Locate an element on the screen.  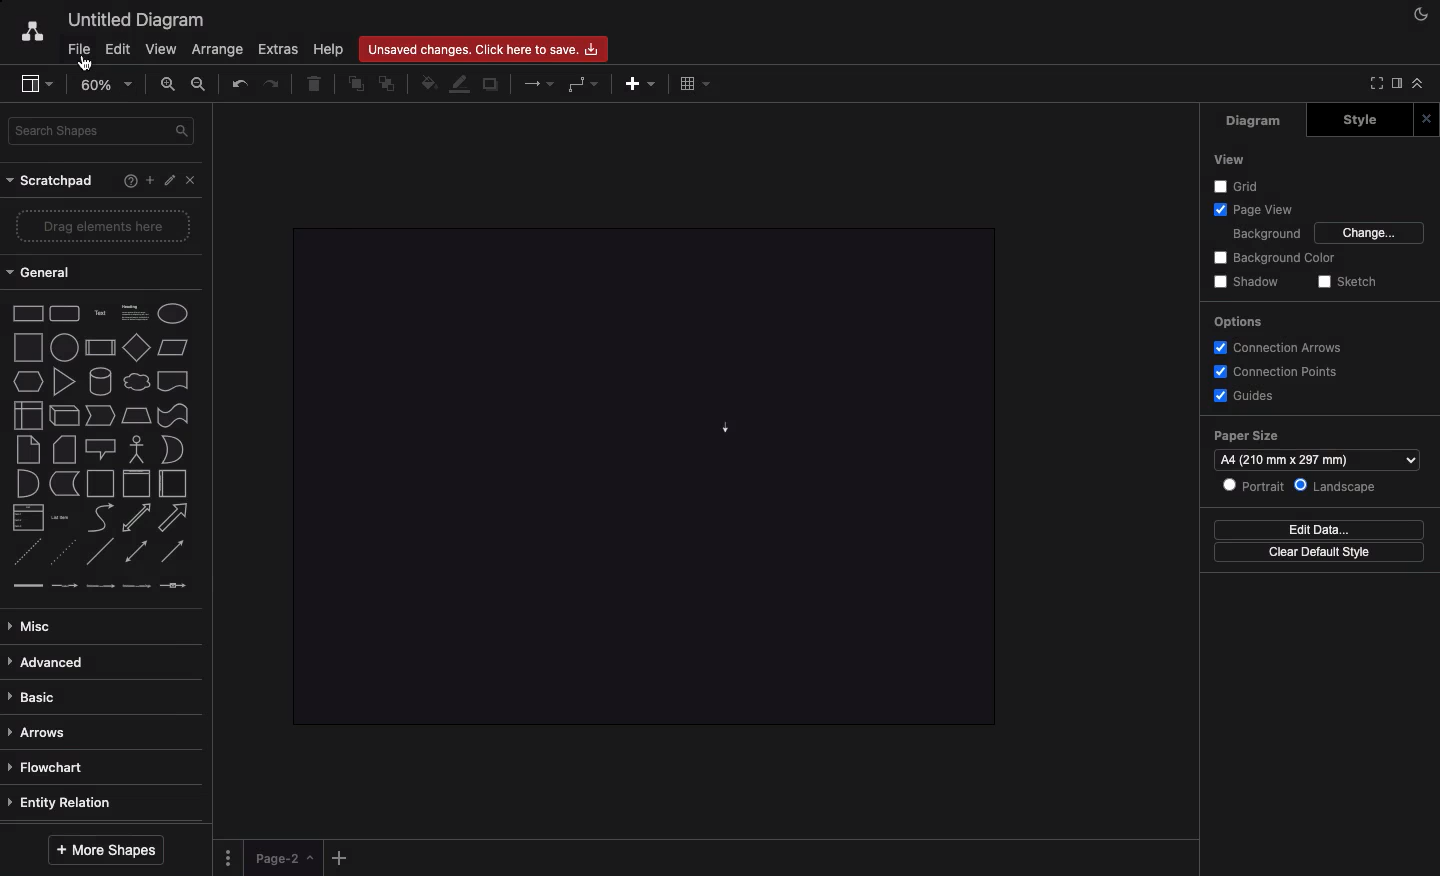
Waypoints is located at coordinates (585, 84).